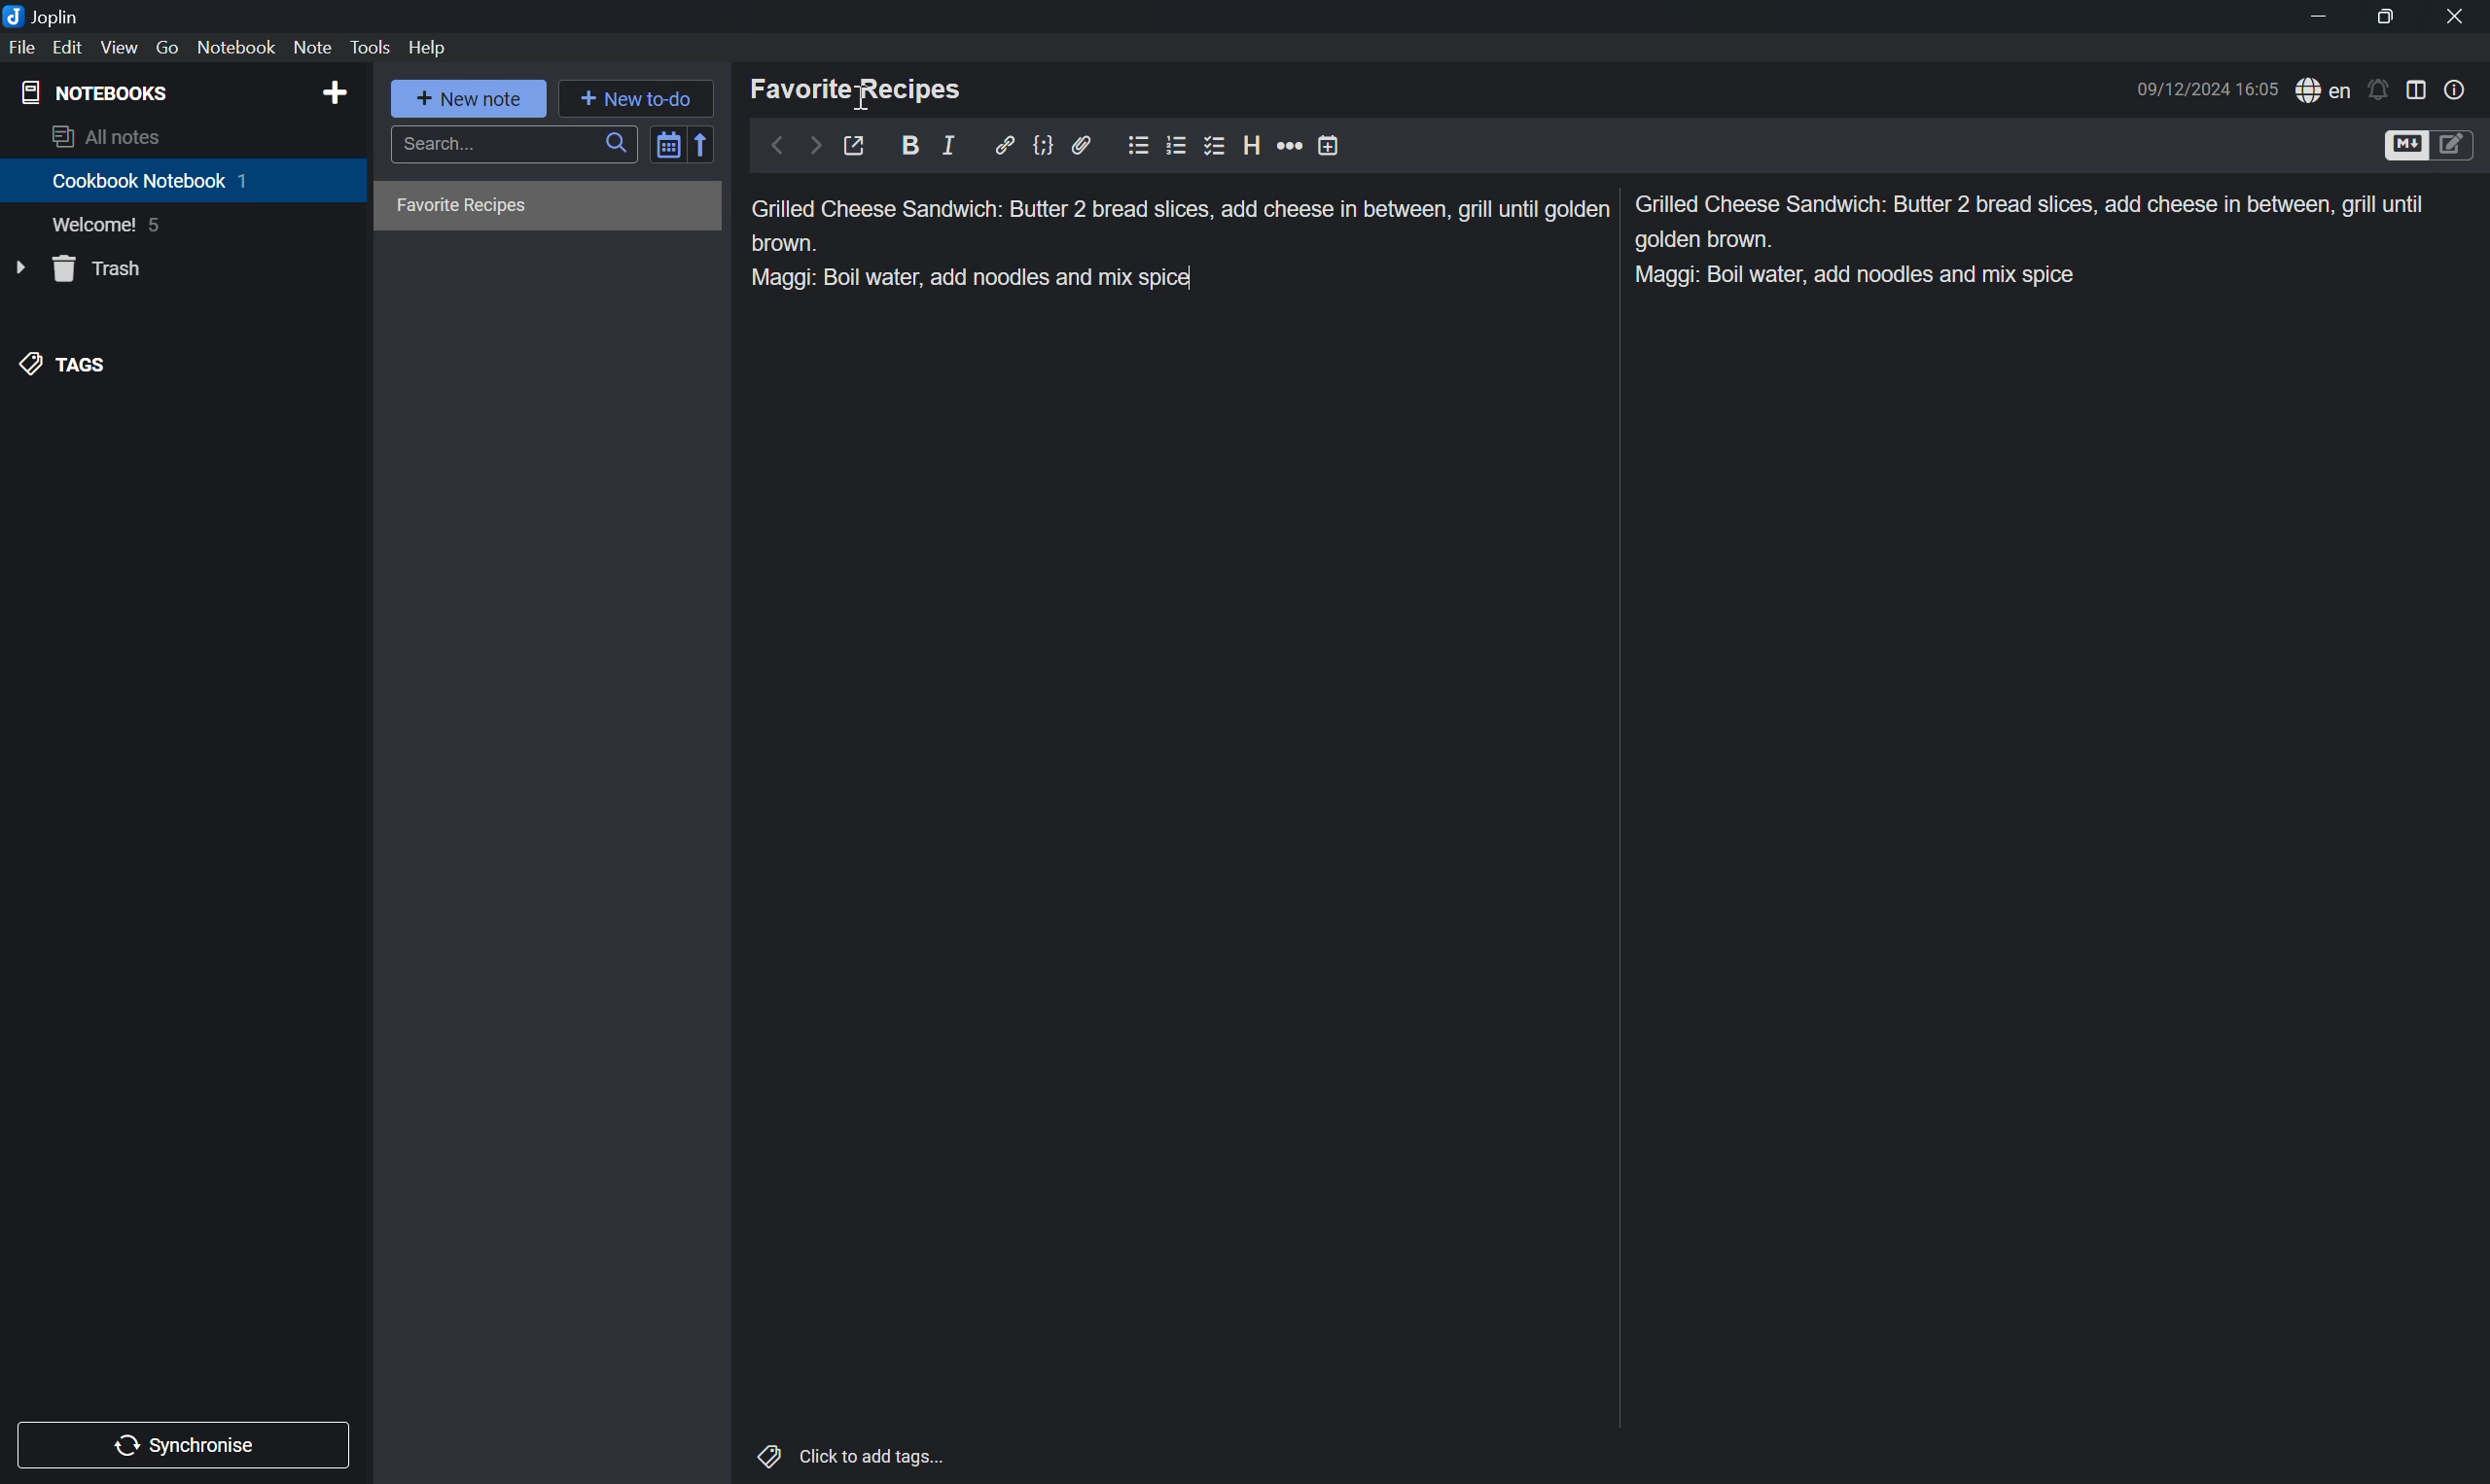 This screenshot has height=1484, width=2490. Describe the element at coordinates (864, 101) in the screenshot. I see `Cursor` at that location.